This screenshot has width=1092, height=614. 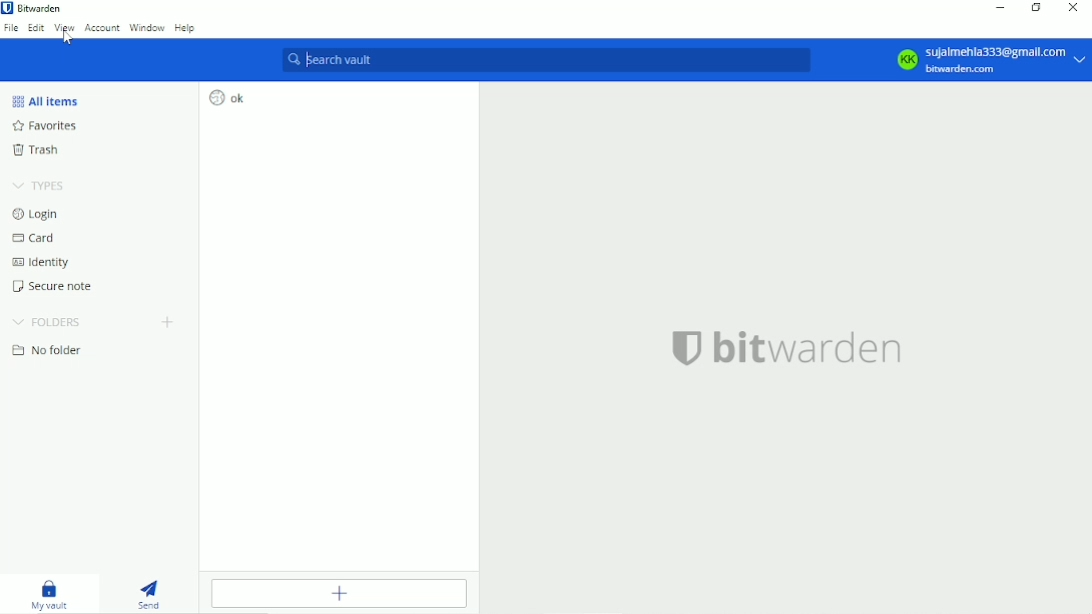 What do you see at coordinates (36, 28) in the screenshot?
I see `Edit` at bounding box center [36, 28].